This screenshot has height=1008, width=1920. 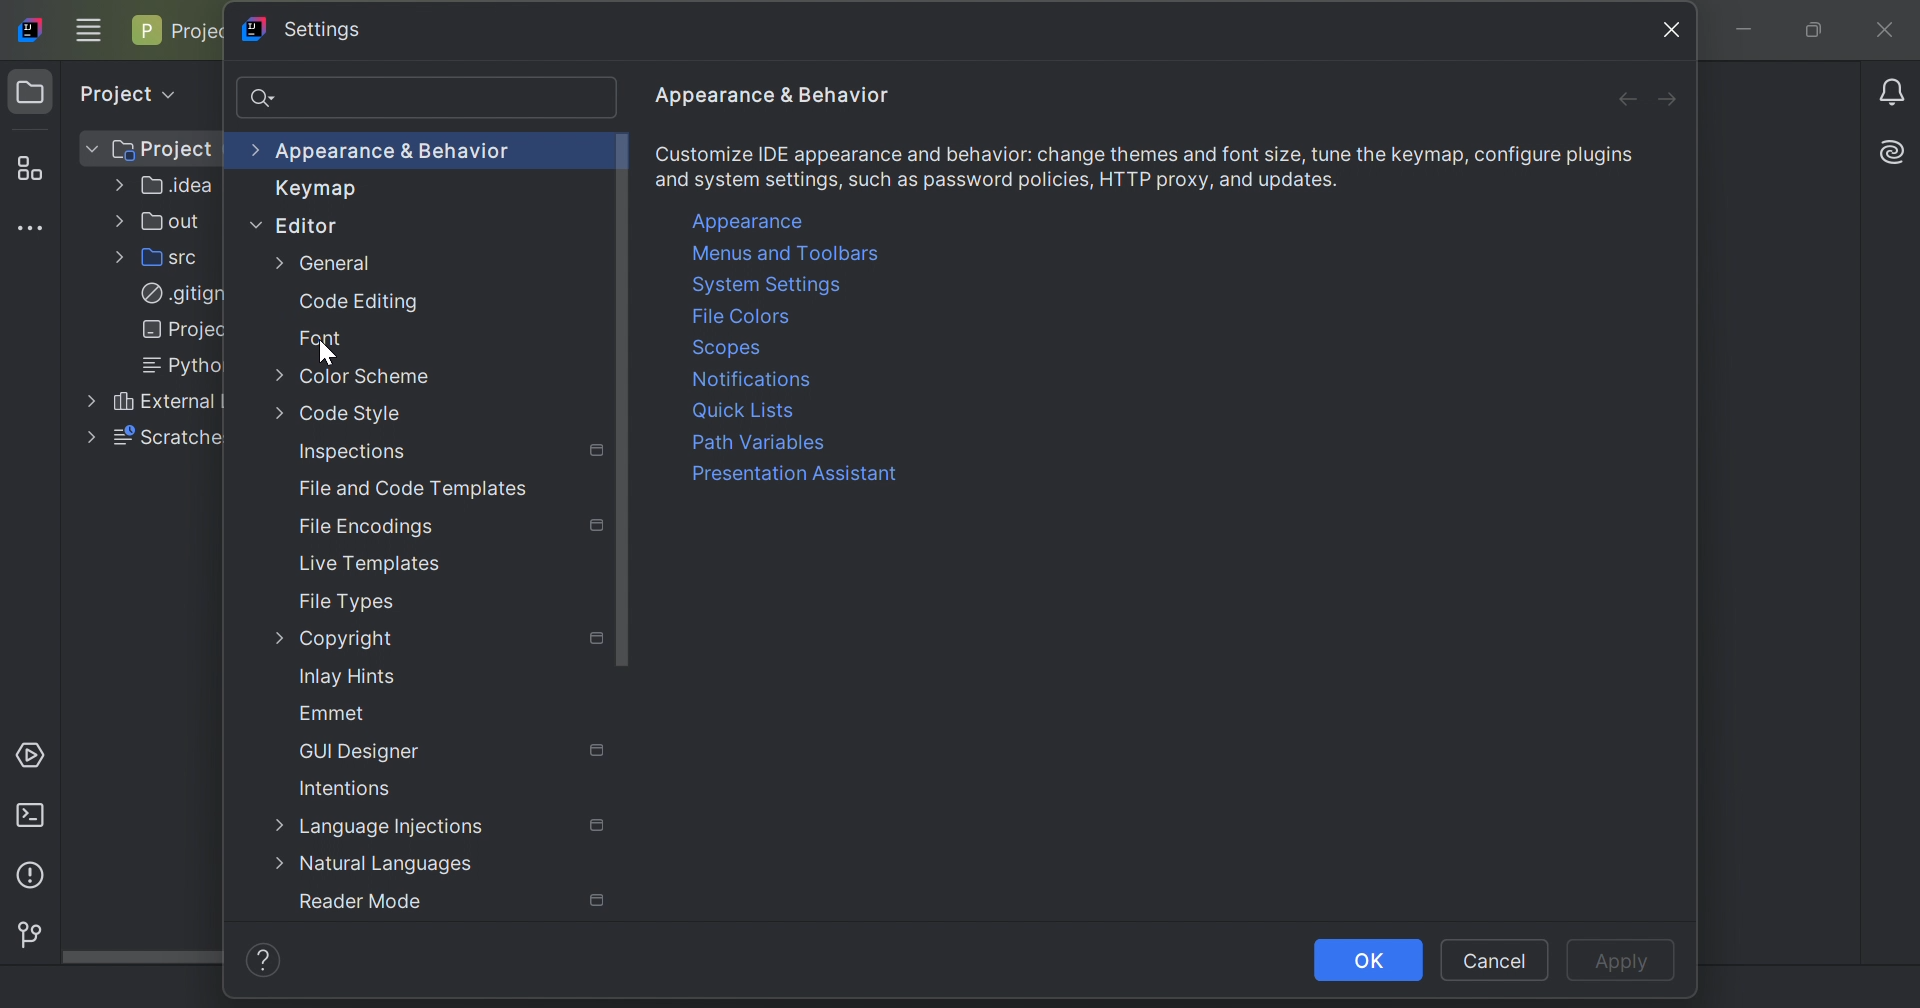 I want to click on Code style, so click(x=337, y=413).